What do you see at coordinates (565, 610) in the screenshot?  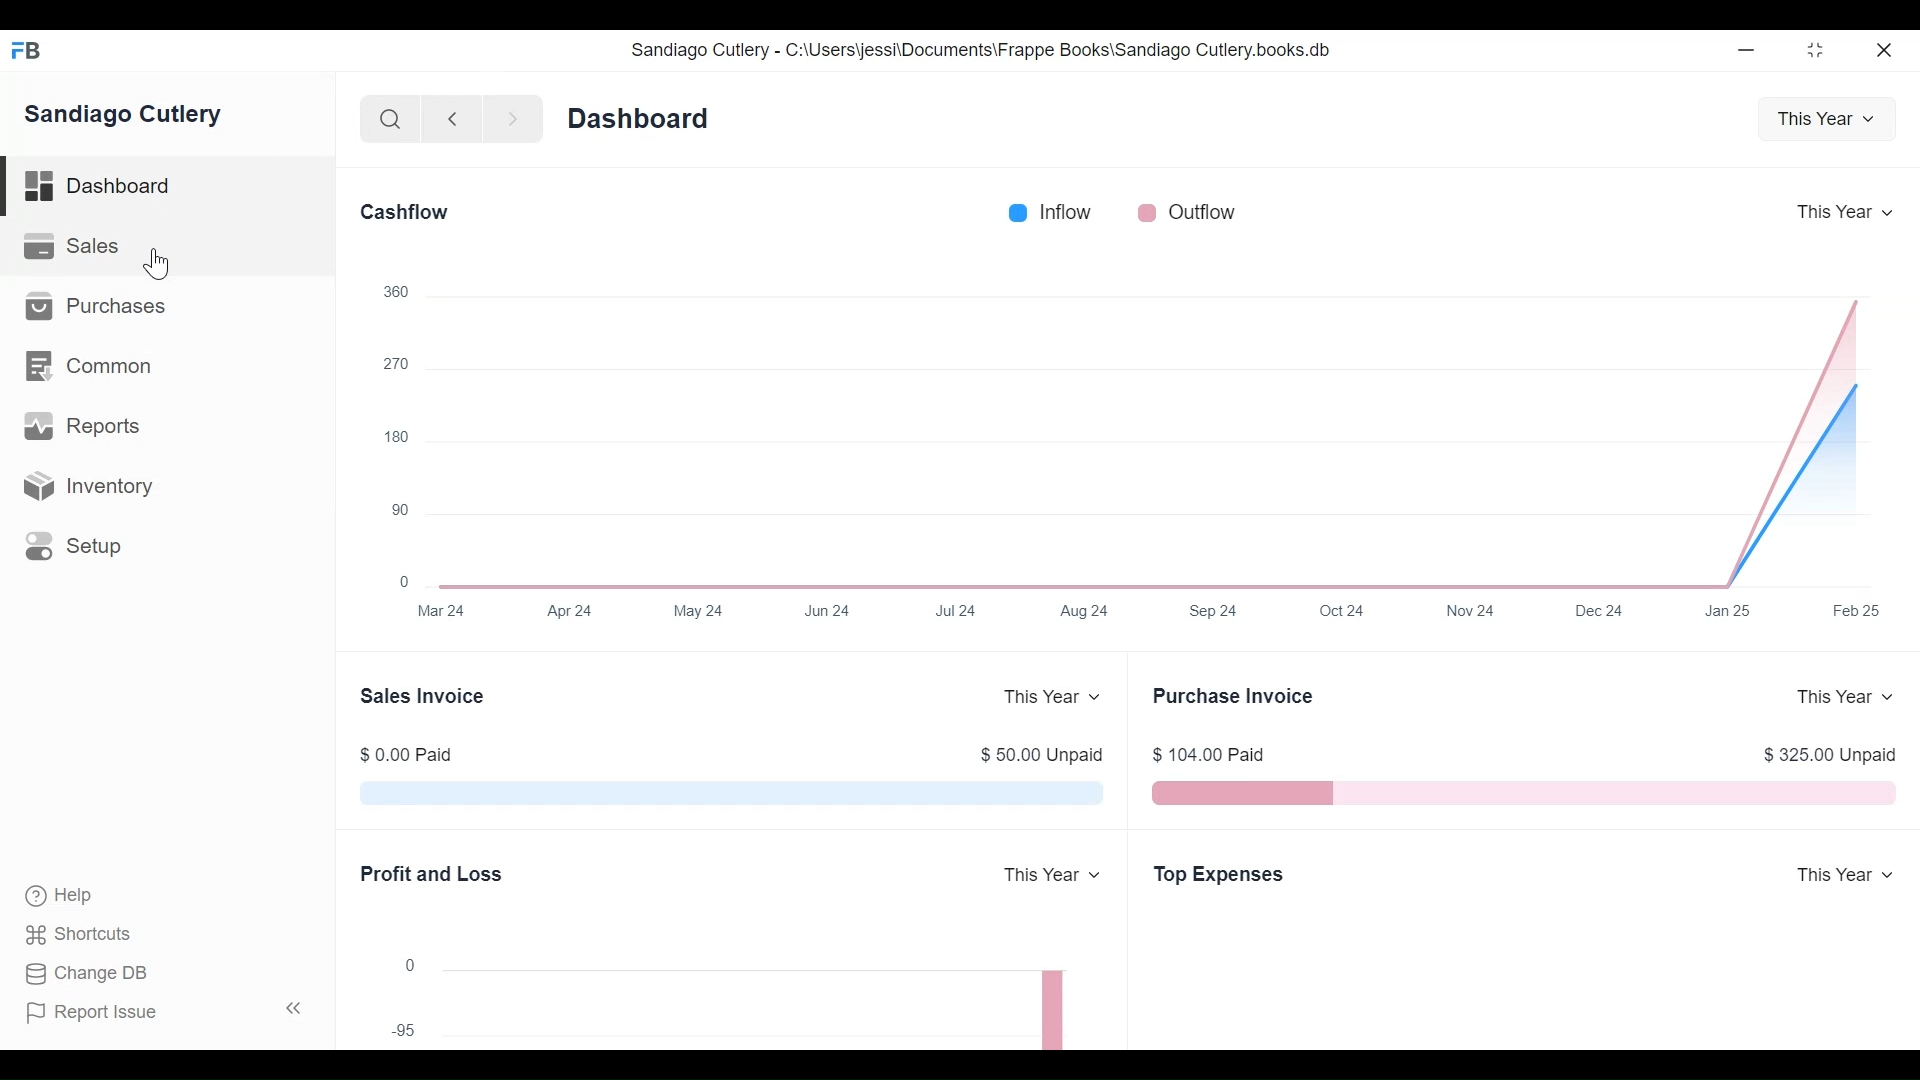 I see `Apr 24` at bounding box center [565, 610].